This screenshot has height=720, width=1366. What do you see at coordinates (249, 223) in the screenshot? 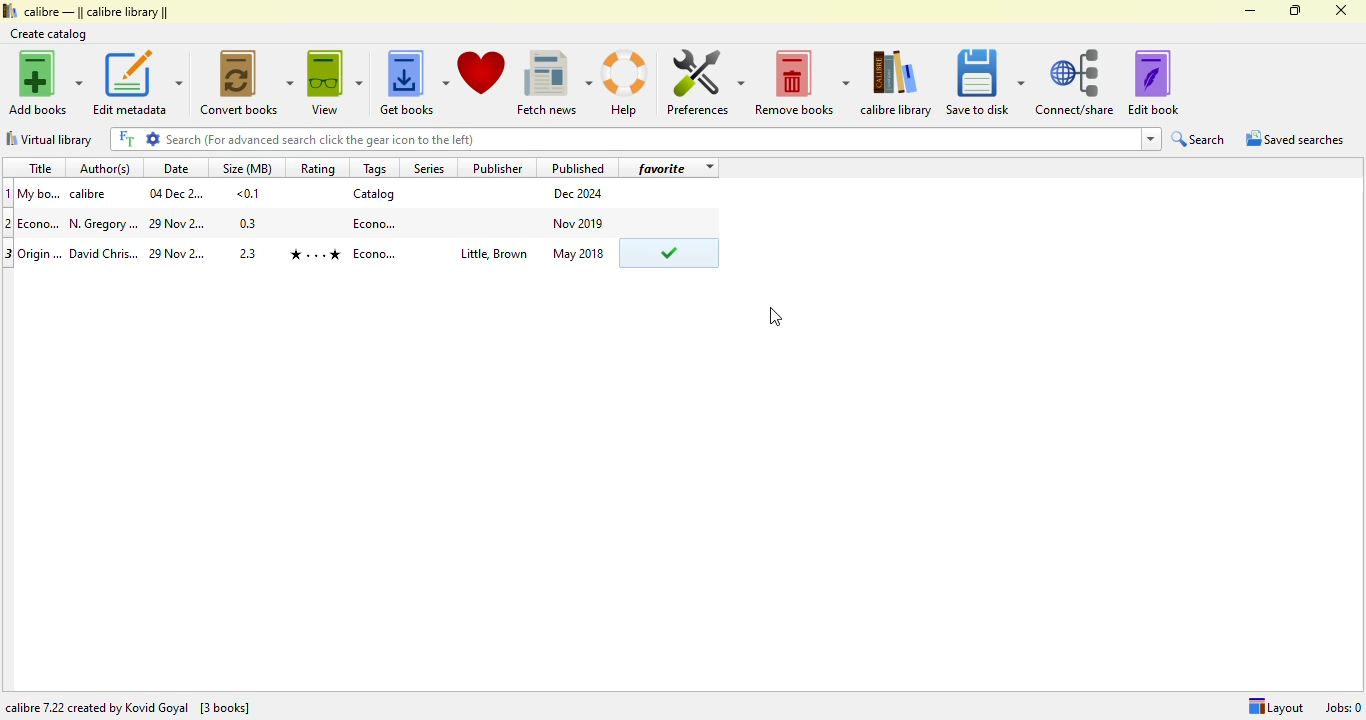
I see `size` at bounding box center [249, 223].